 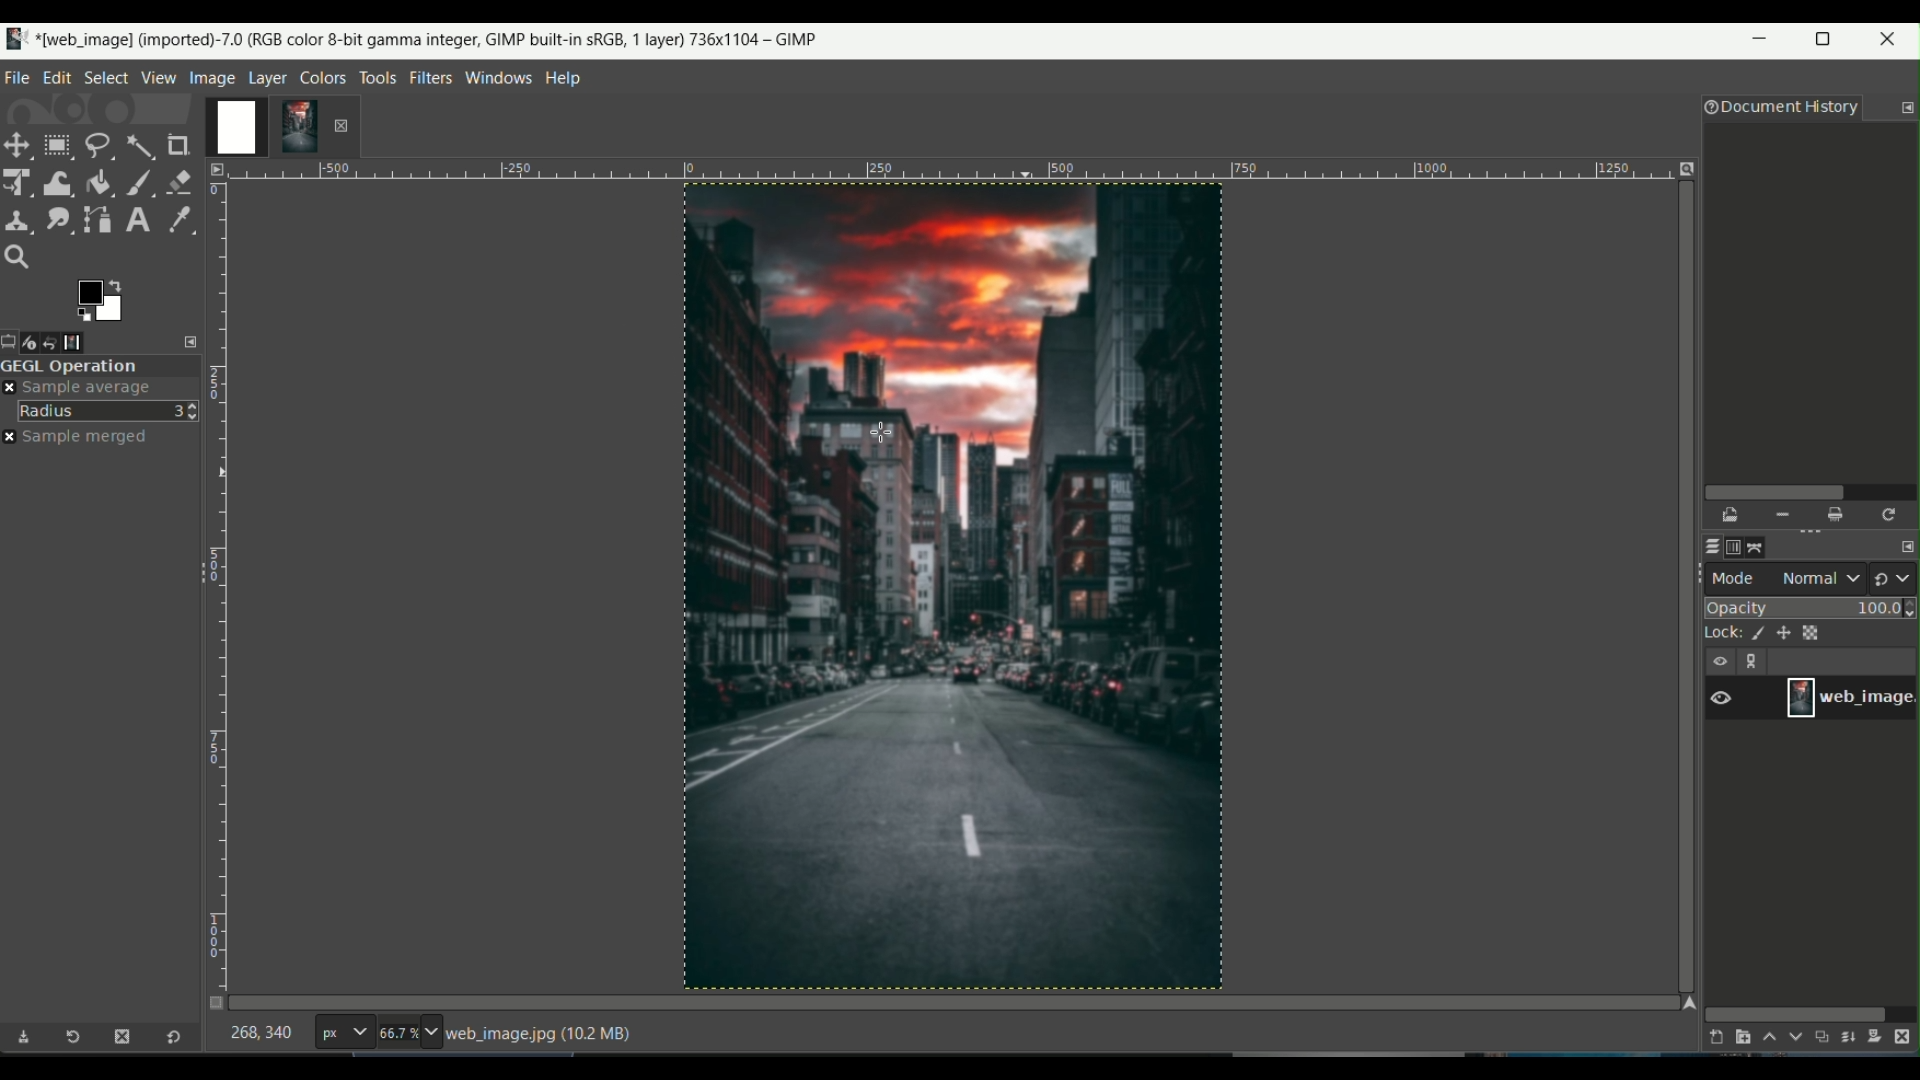 What do you see at coordinates (136, 220) in the screenshot?
I see `text tool` at bounding box center [136, 220].